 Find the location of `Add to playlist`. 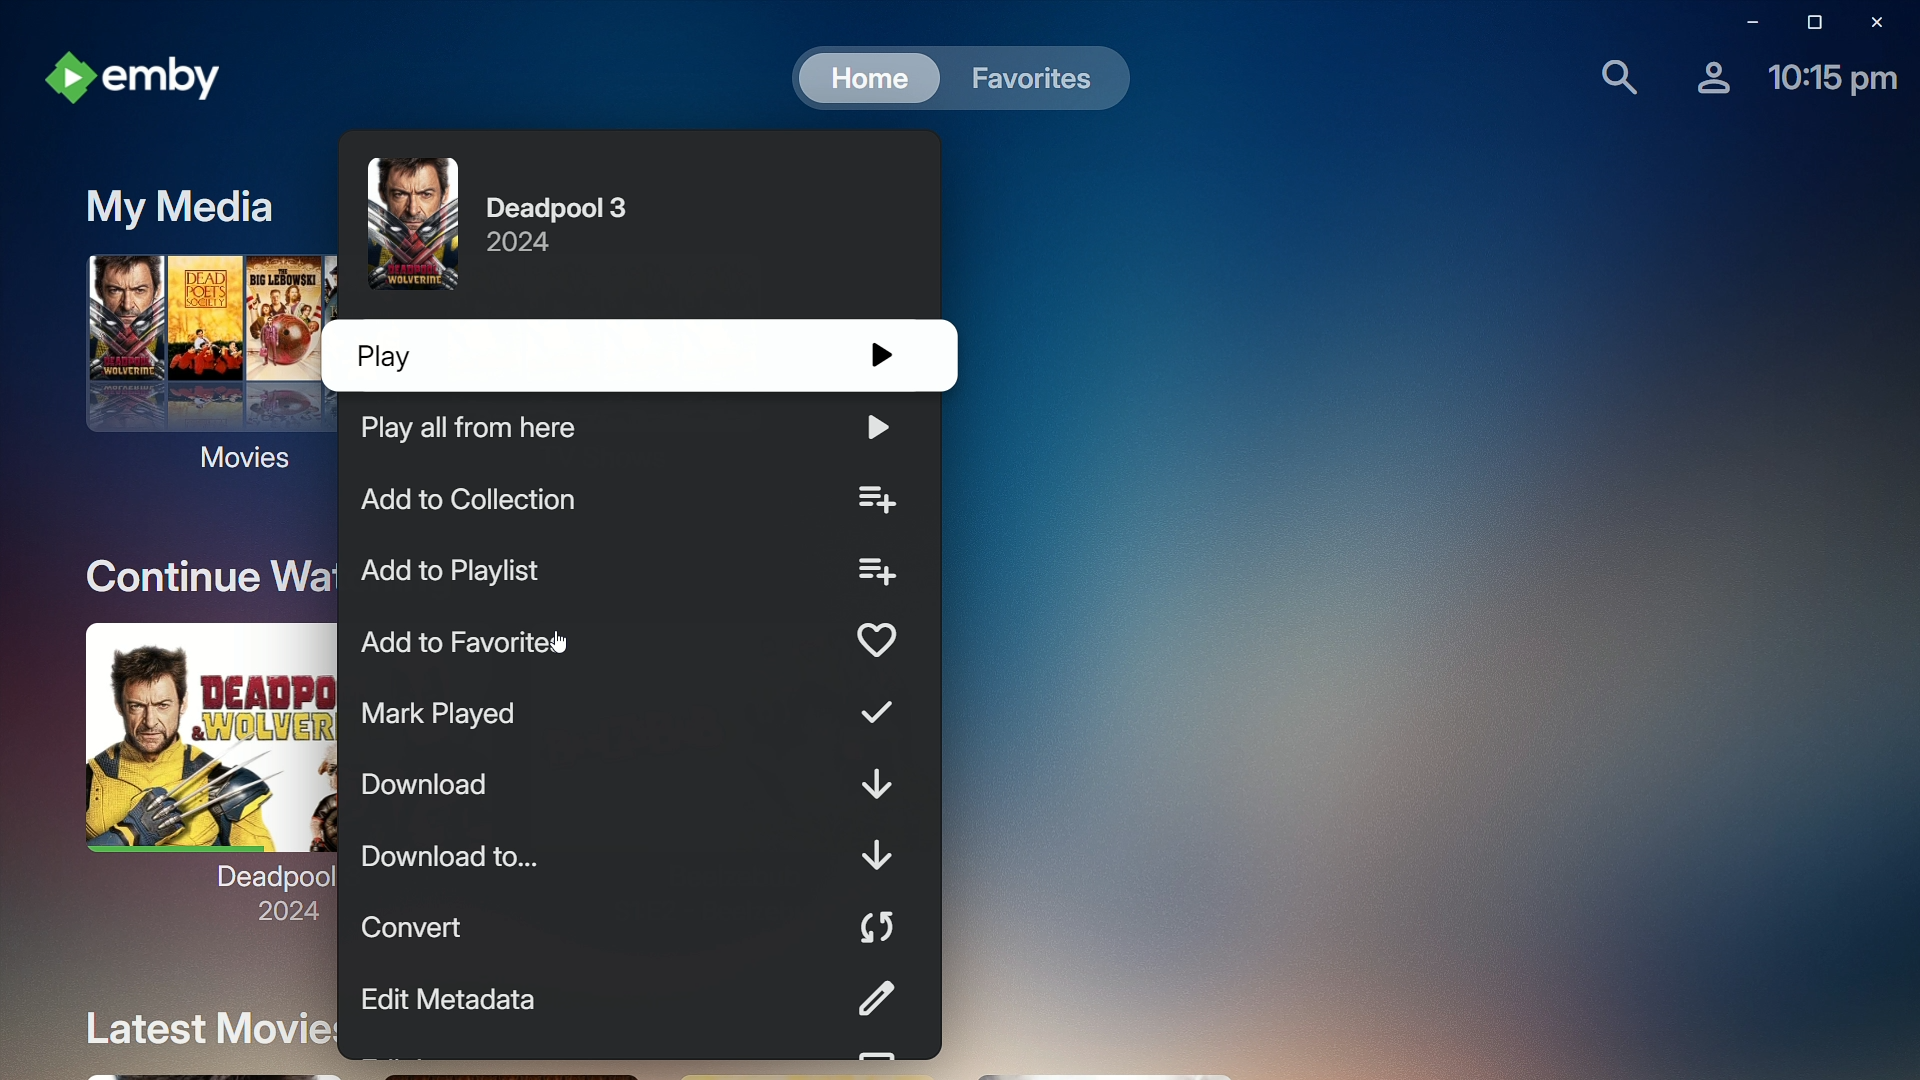

Add to playlist is located at coordinates (636, 576).